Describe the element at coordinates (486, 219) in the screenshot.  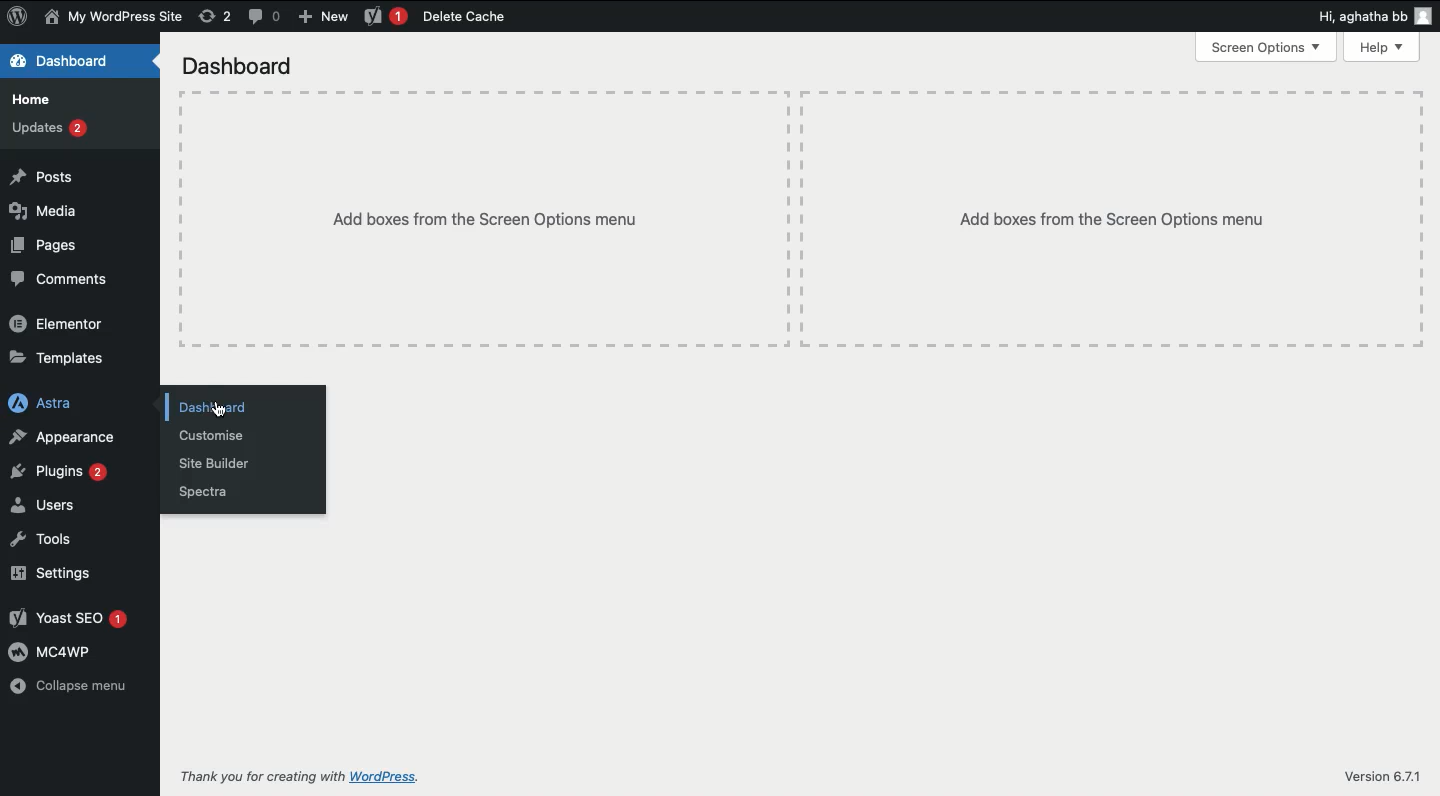
I see `Add boxes from the screen options menu` at that location.